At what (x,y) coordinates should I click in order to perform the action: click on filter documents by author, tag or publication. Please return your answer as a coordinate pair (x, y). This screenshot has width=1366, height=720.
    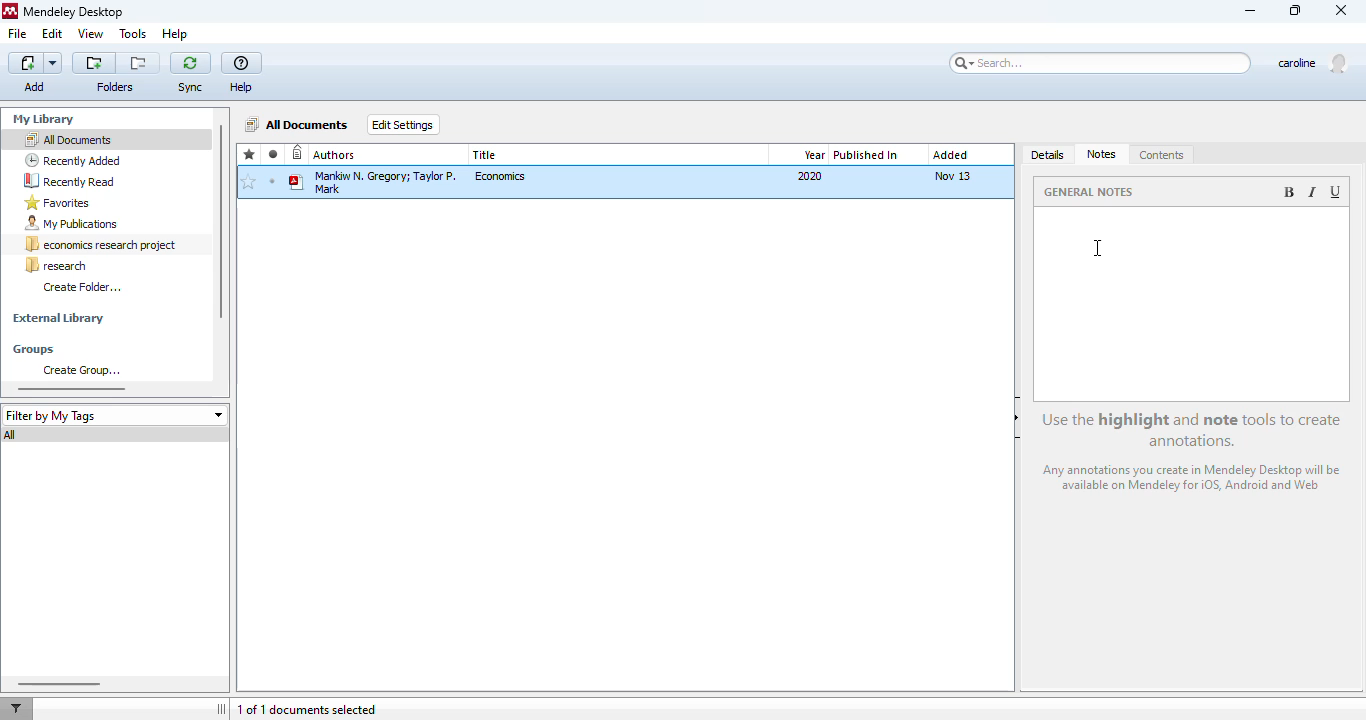
    Looking at the image, I should click on (15, 709).